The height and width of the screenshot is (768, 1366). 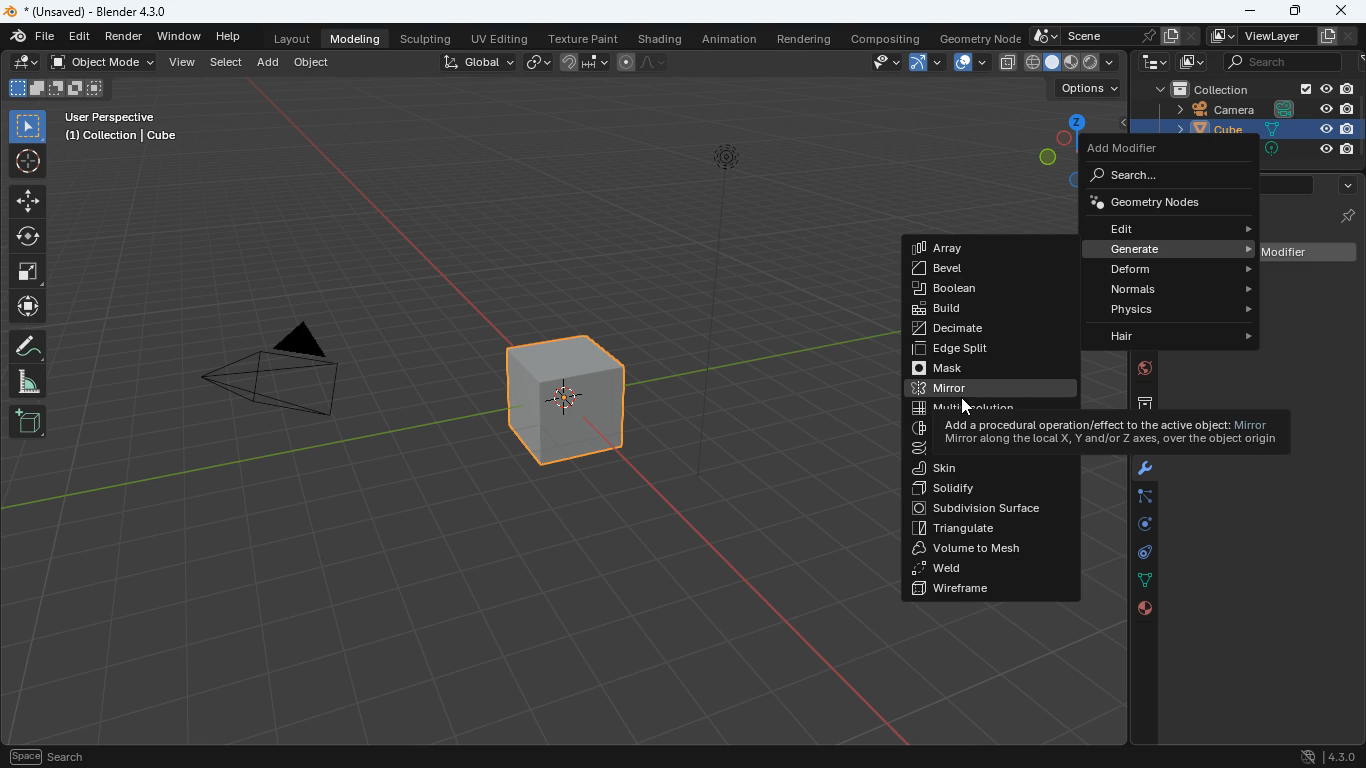 I want to click on move, so click(x=26, y=307).